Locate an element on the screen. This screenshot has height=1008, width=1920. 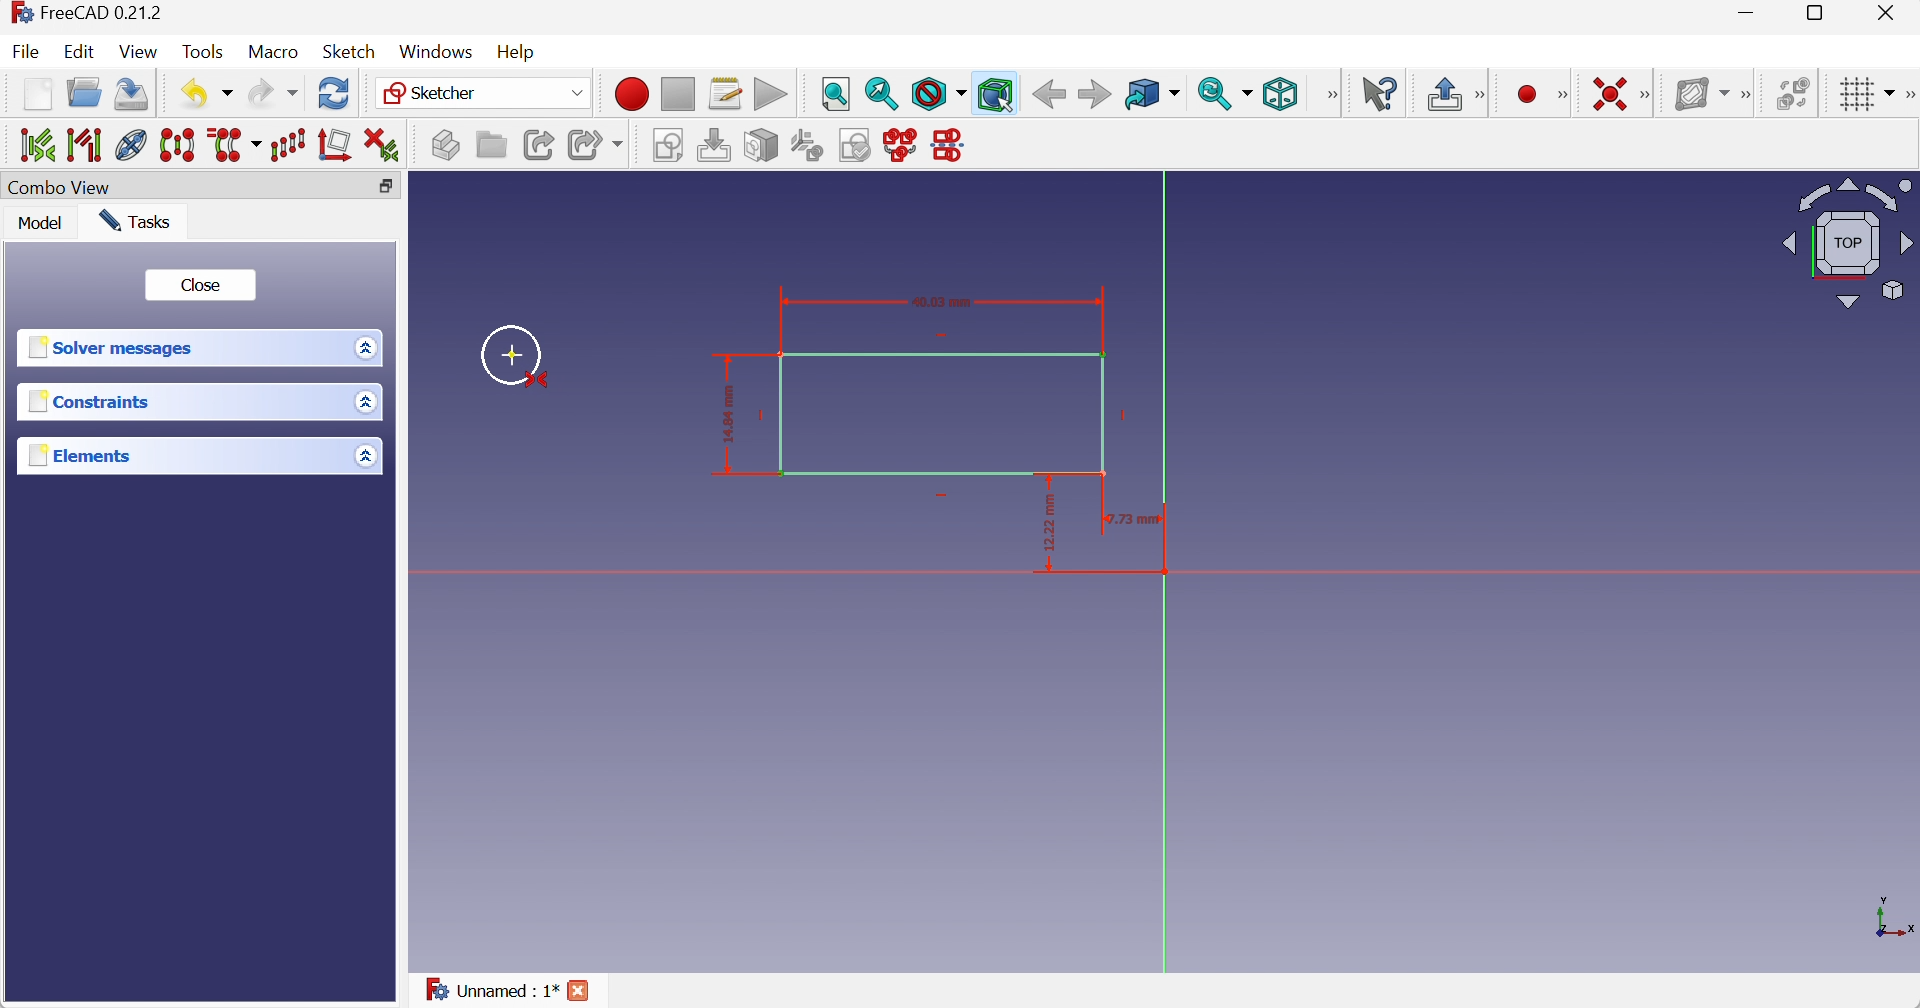
Cursor is located at coordinates (513, 354).